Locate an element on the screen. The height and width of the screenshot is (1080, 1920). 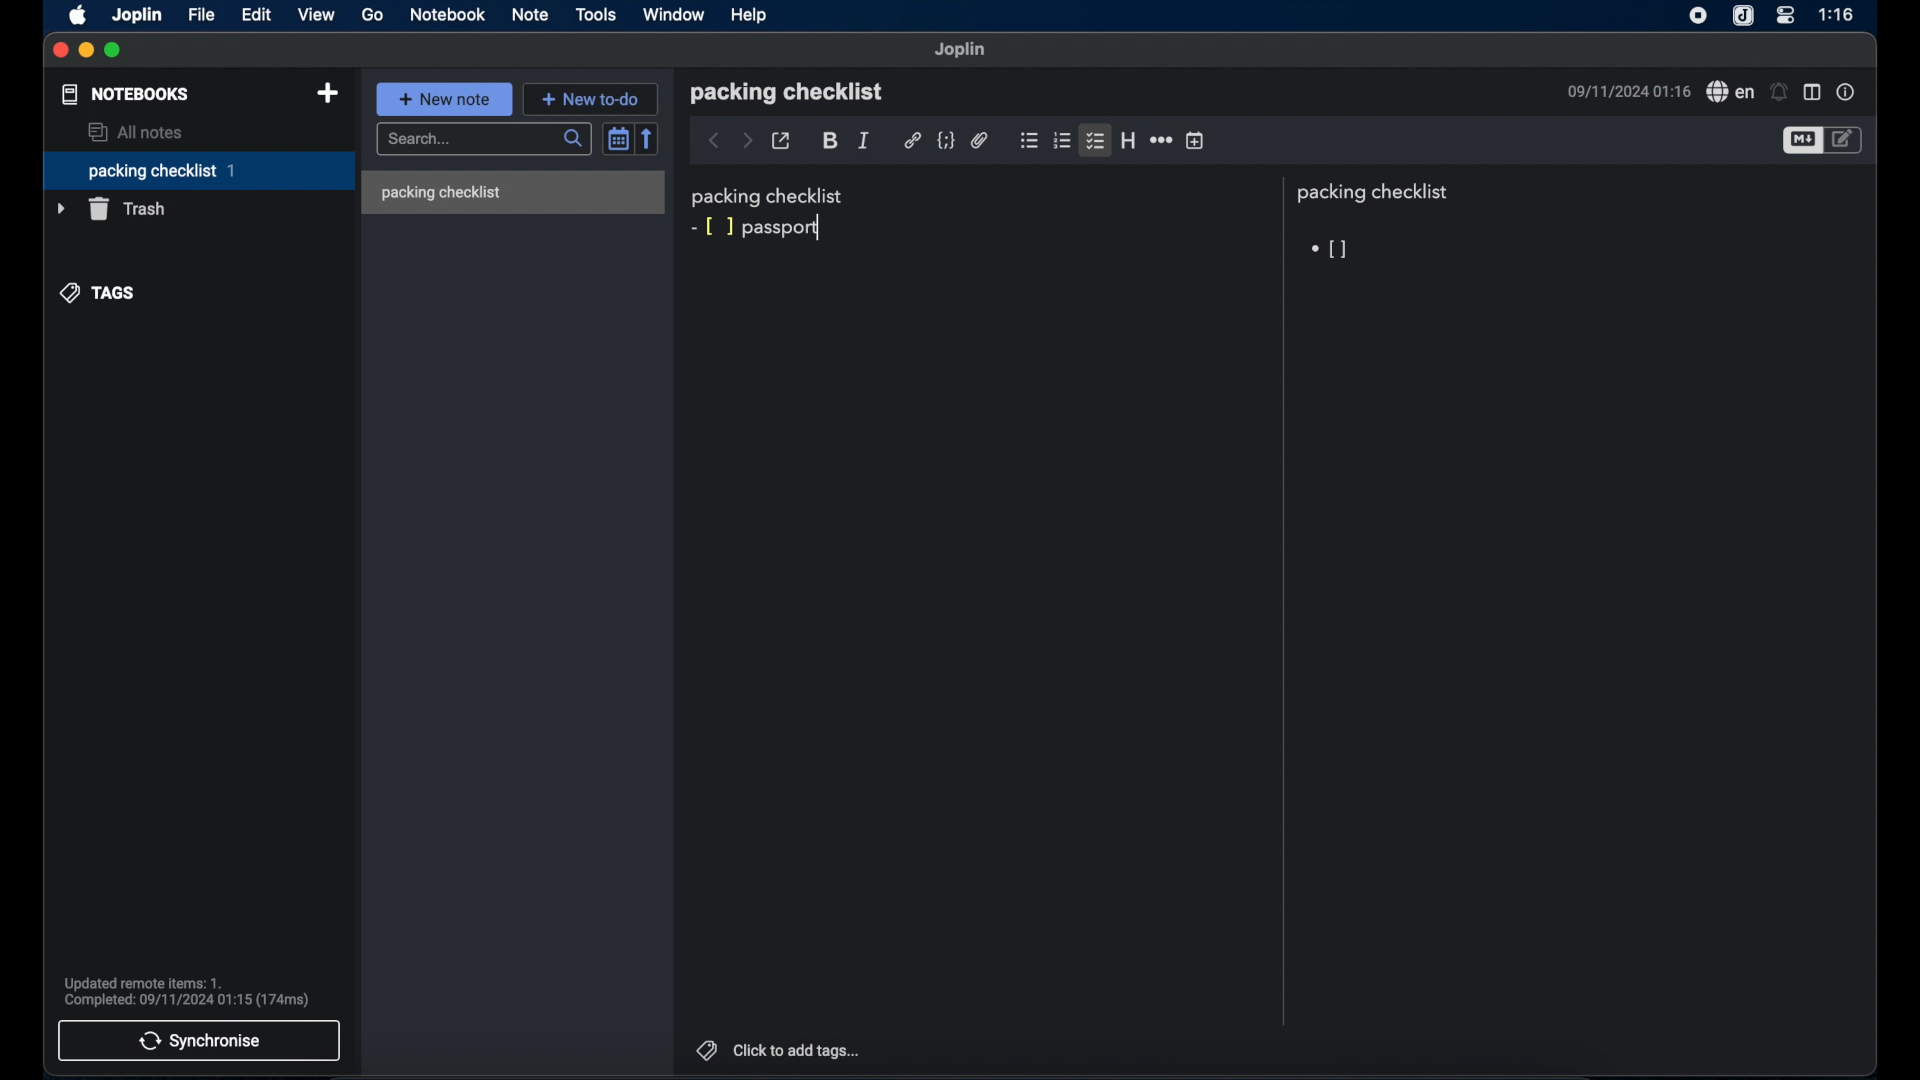
search bar is located at coordinates (483, 139).